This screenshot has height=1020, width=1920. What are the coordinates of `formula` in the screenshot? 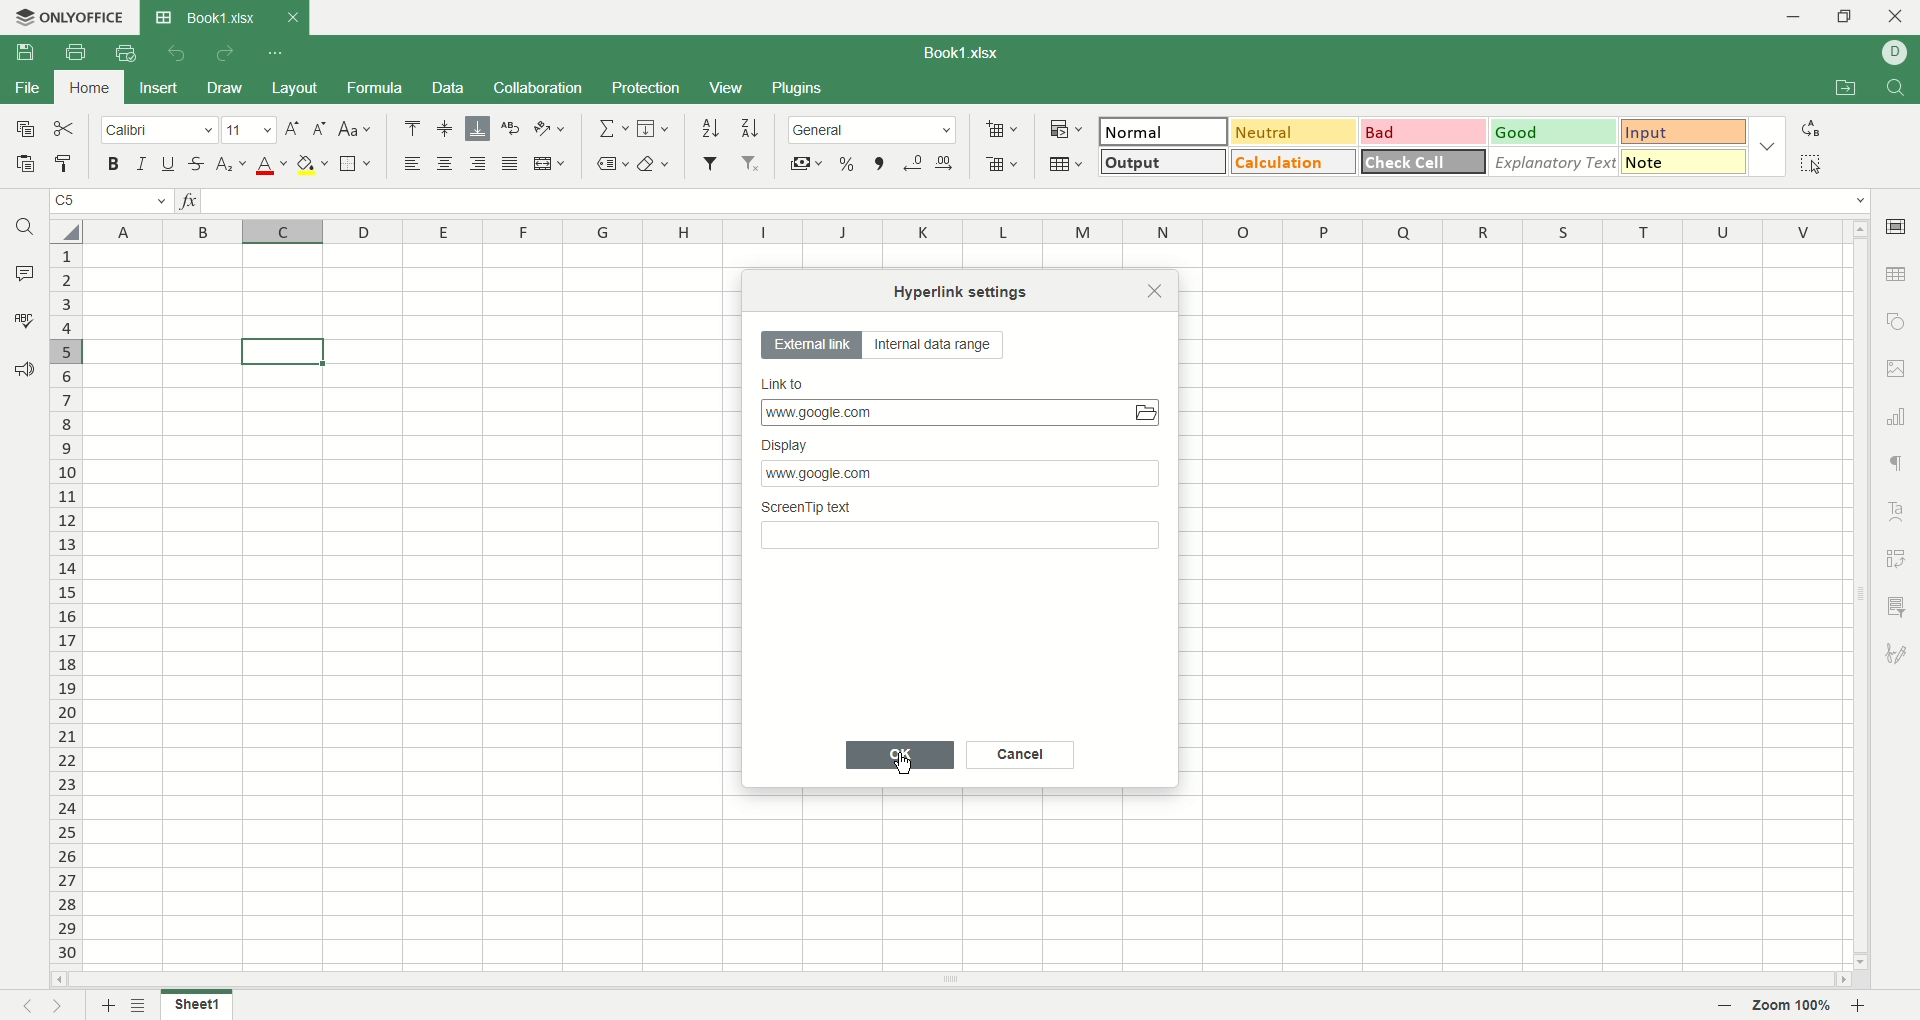 It's located at (380, 88).